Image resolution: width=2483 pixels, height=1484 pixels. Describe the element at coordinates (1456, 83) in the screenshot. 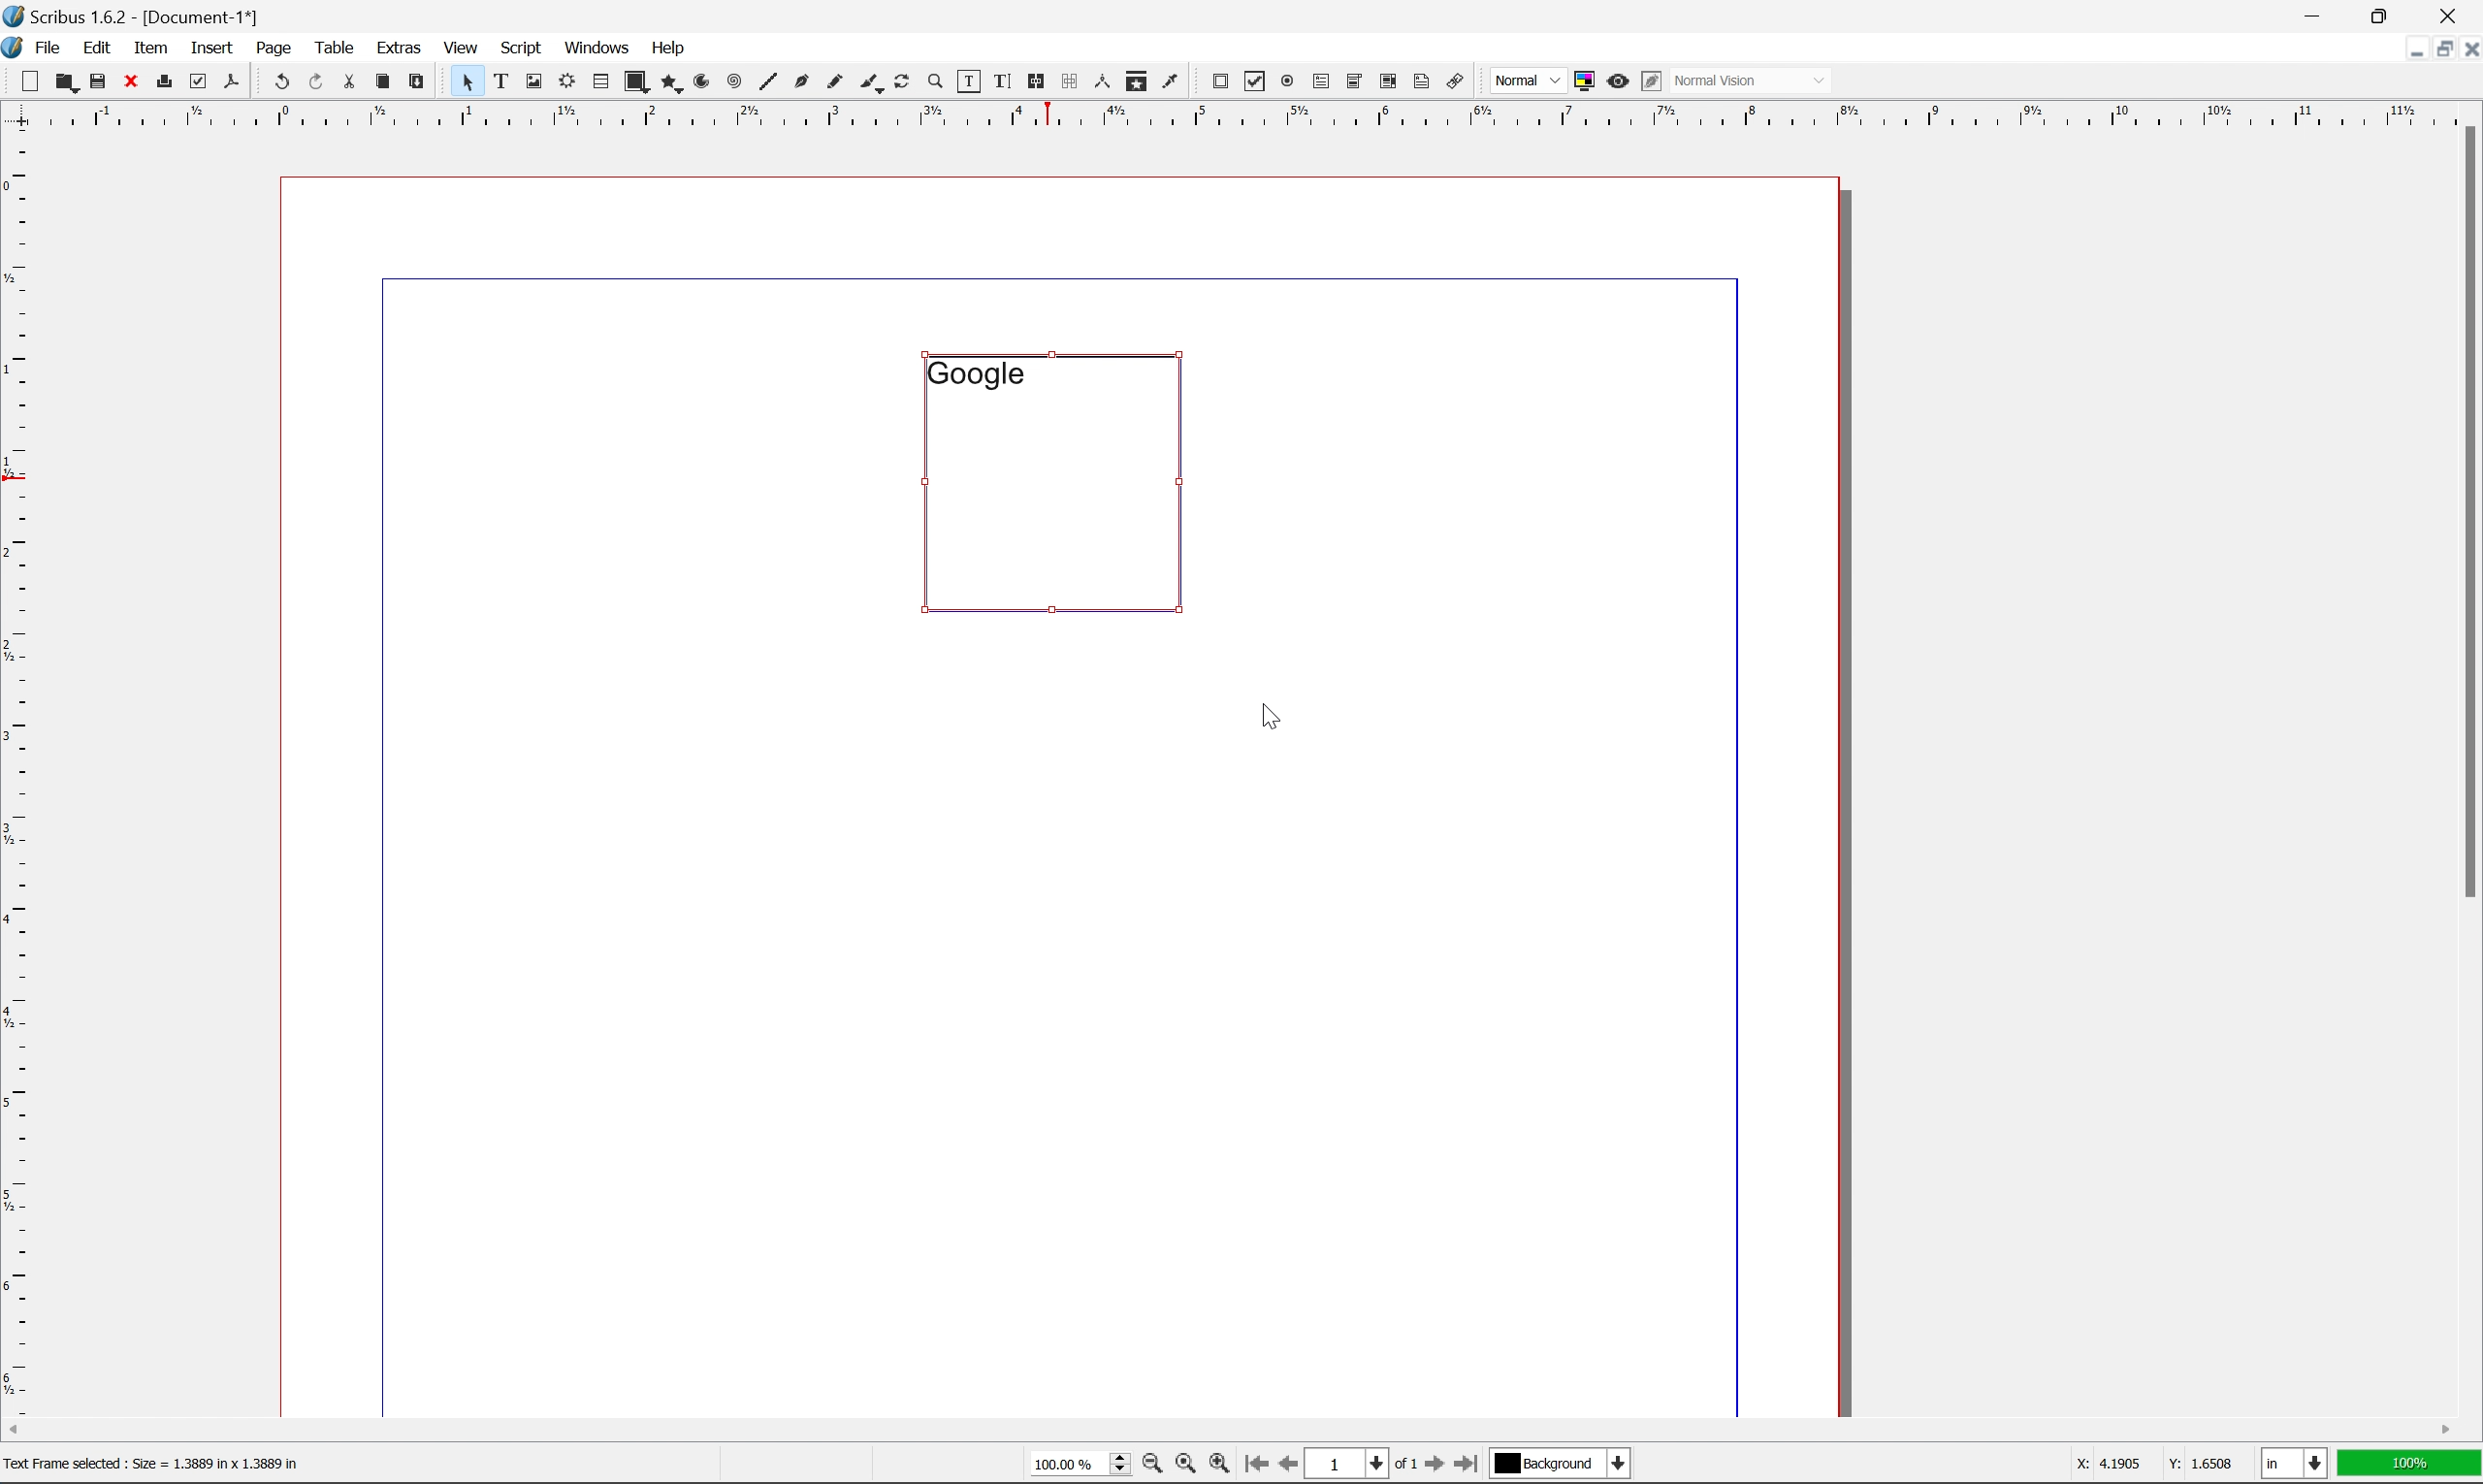

I see `link annotation` at that location.